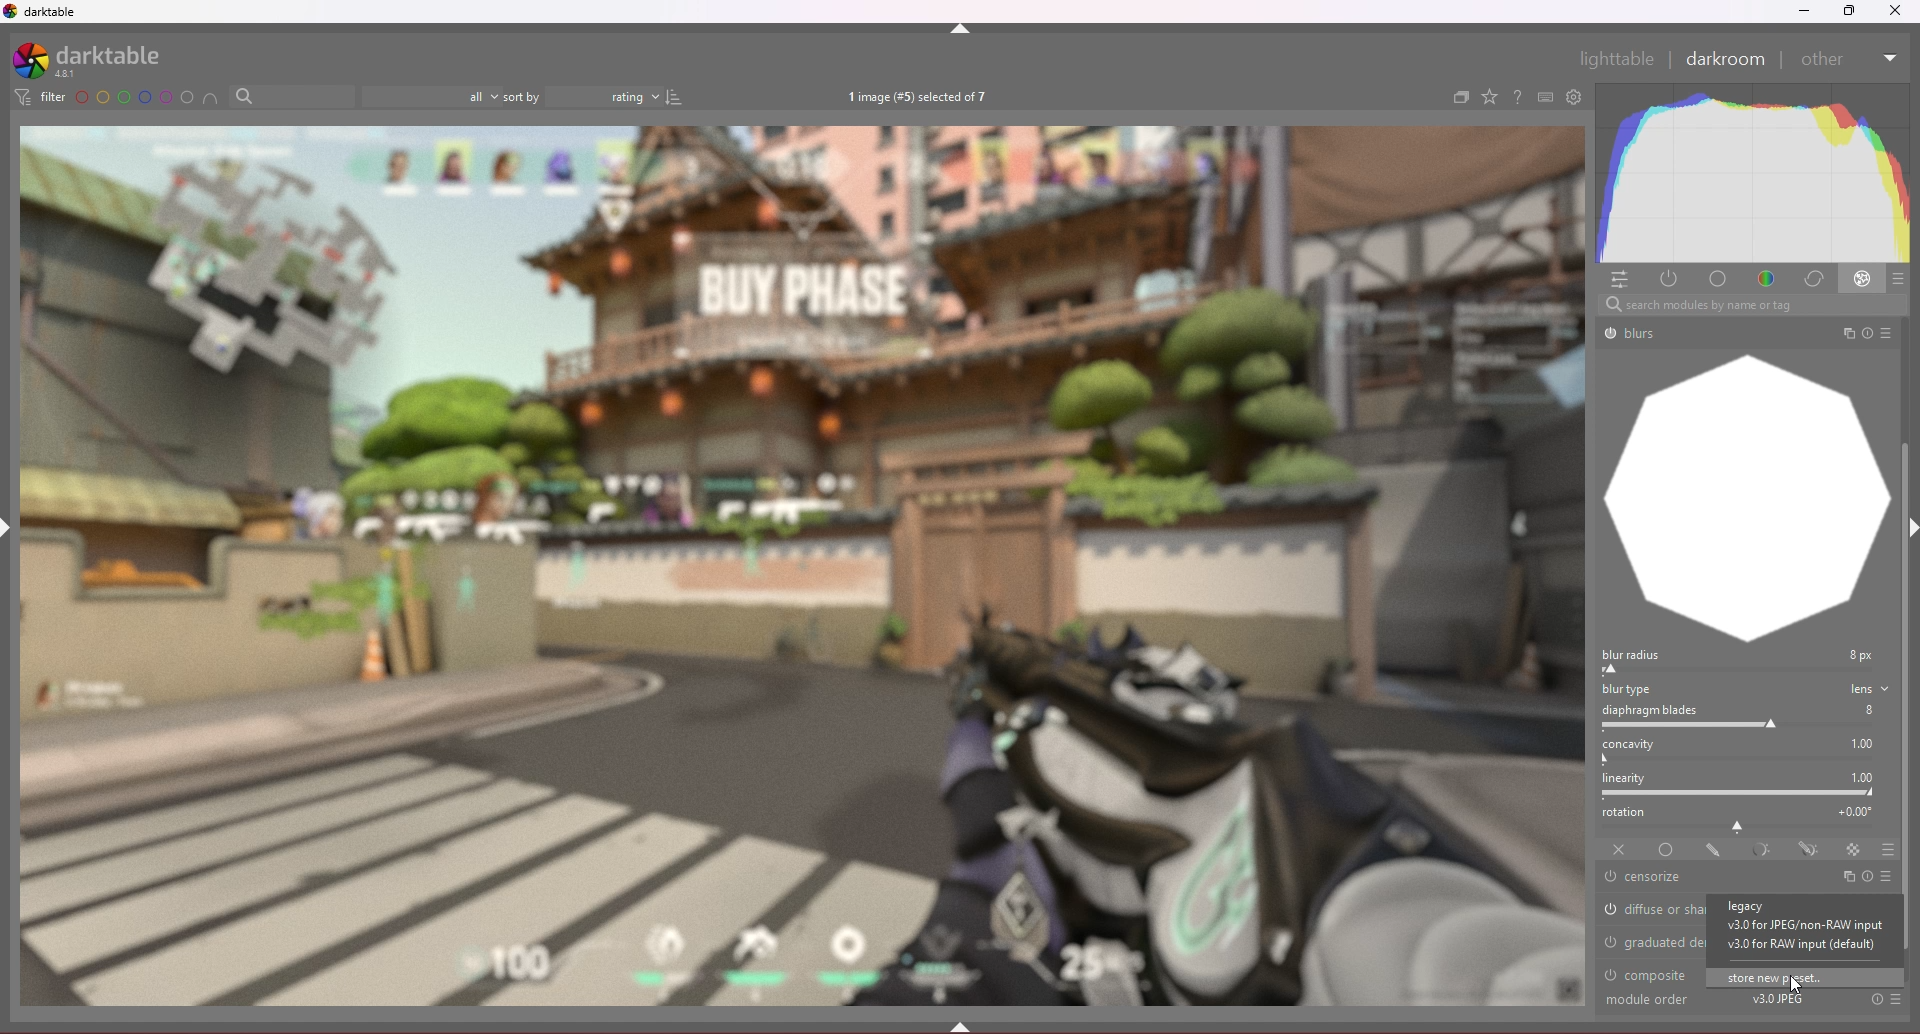 This screenshot has height=1034, width=1920. Describe the element at coordinates (1813, 279) in the screenshot. I see `correct` at that location.